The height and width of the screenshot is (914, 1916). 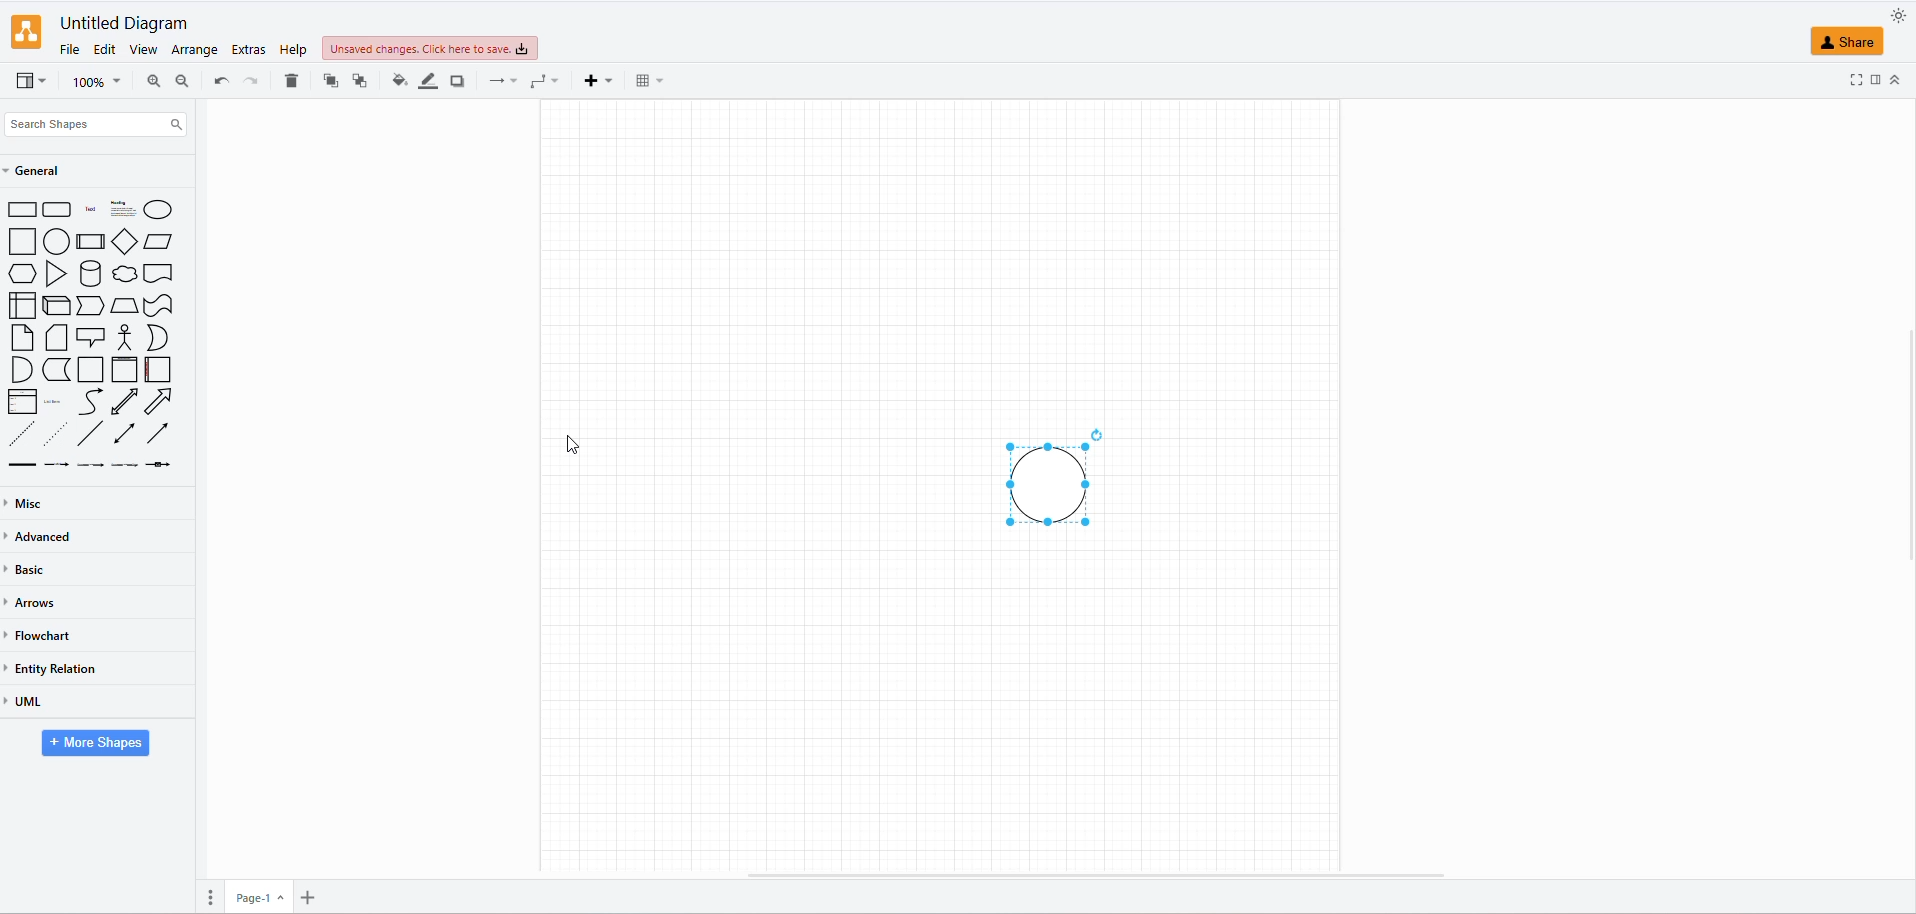 I want to click on PAGE, so click(x=259, y=892).